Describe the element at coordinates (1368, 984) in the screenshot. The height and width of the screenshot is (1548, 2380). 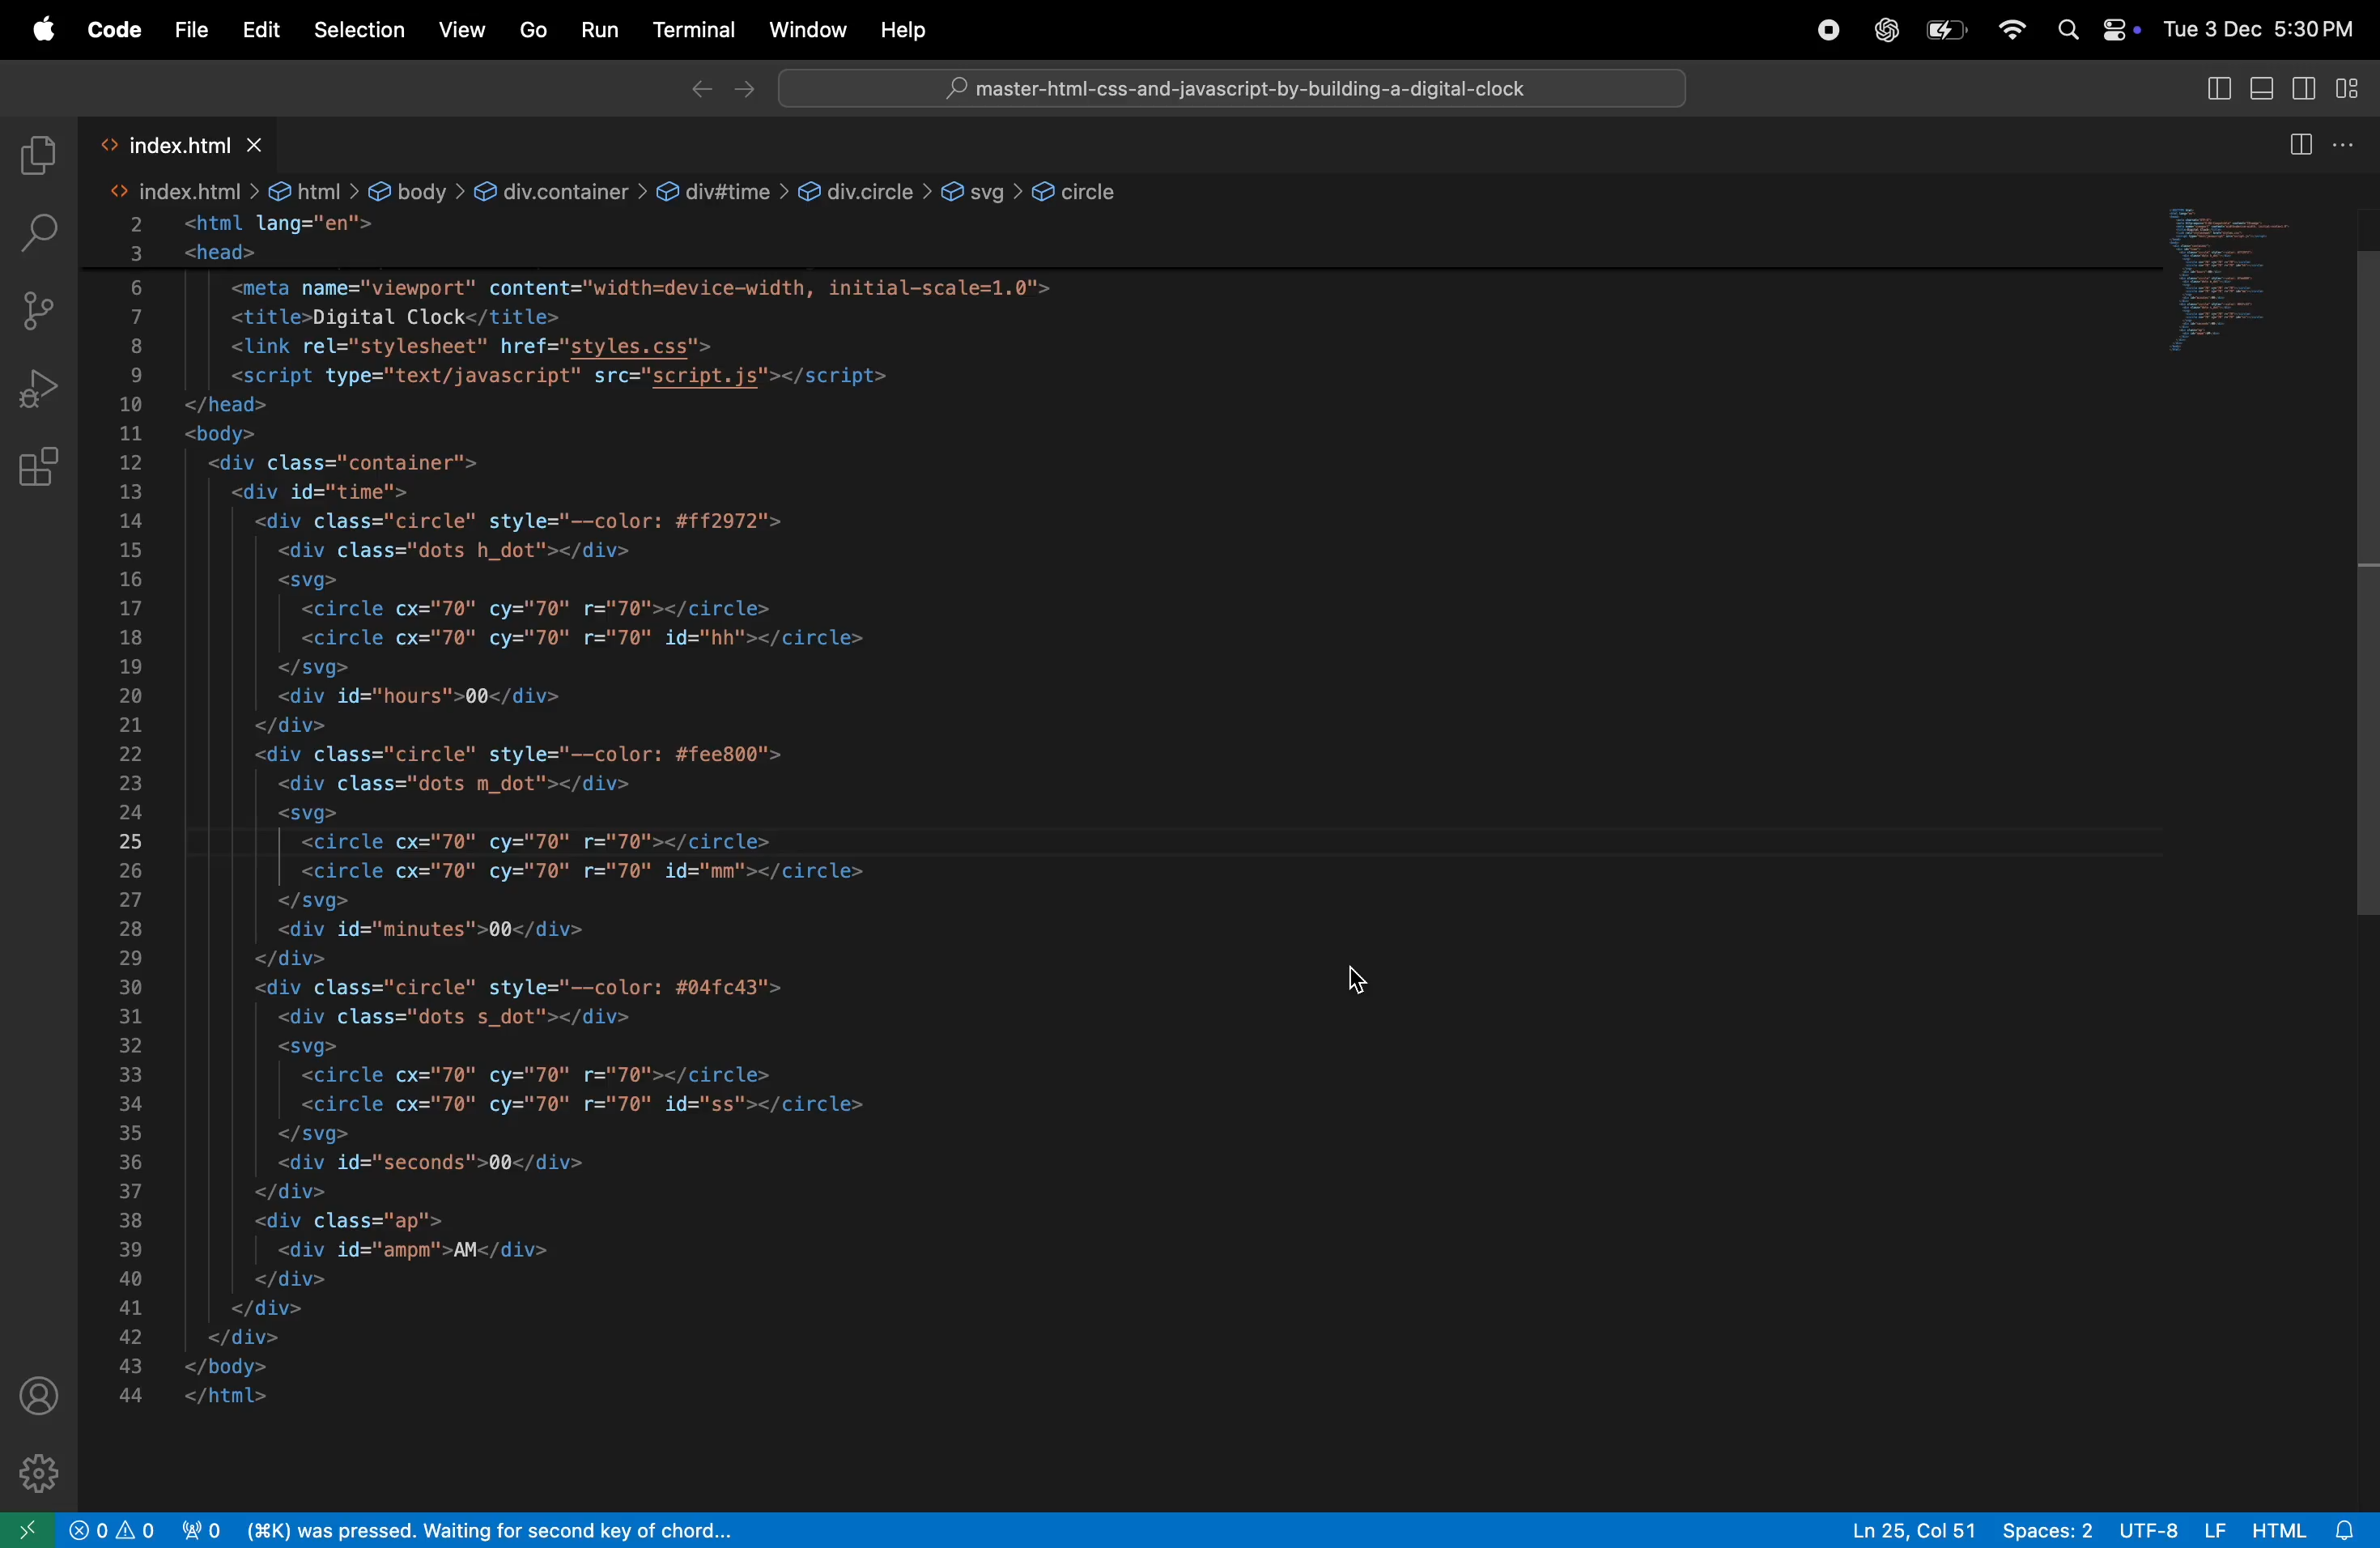
I see `Cursor` at that location.